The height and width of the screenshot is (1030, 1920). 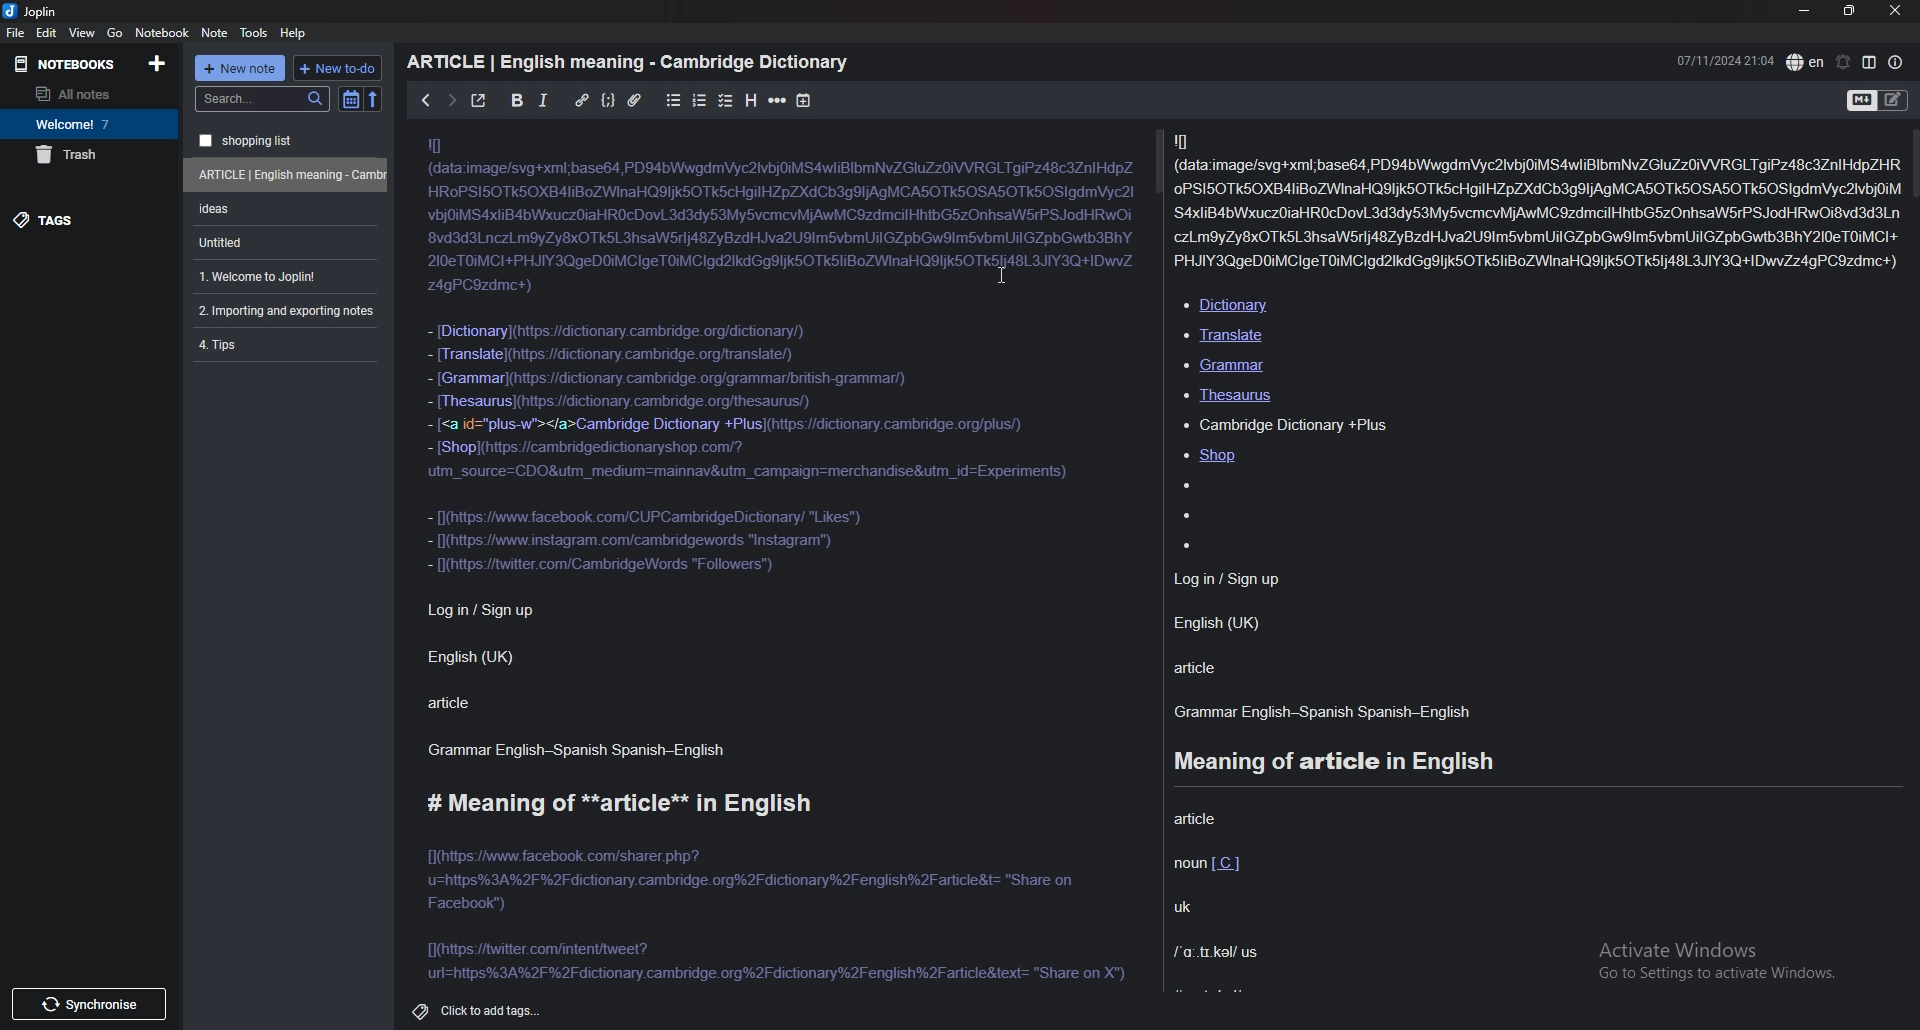 I want to click on previous, so click(x=428, y=101).